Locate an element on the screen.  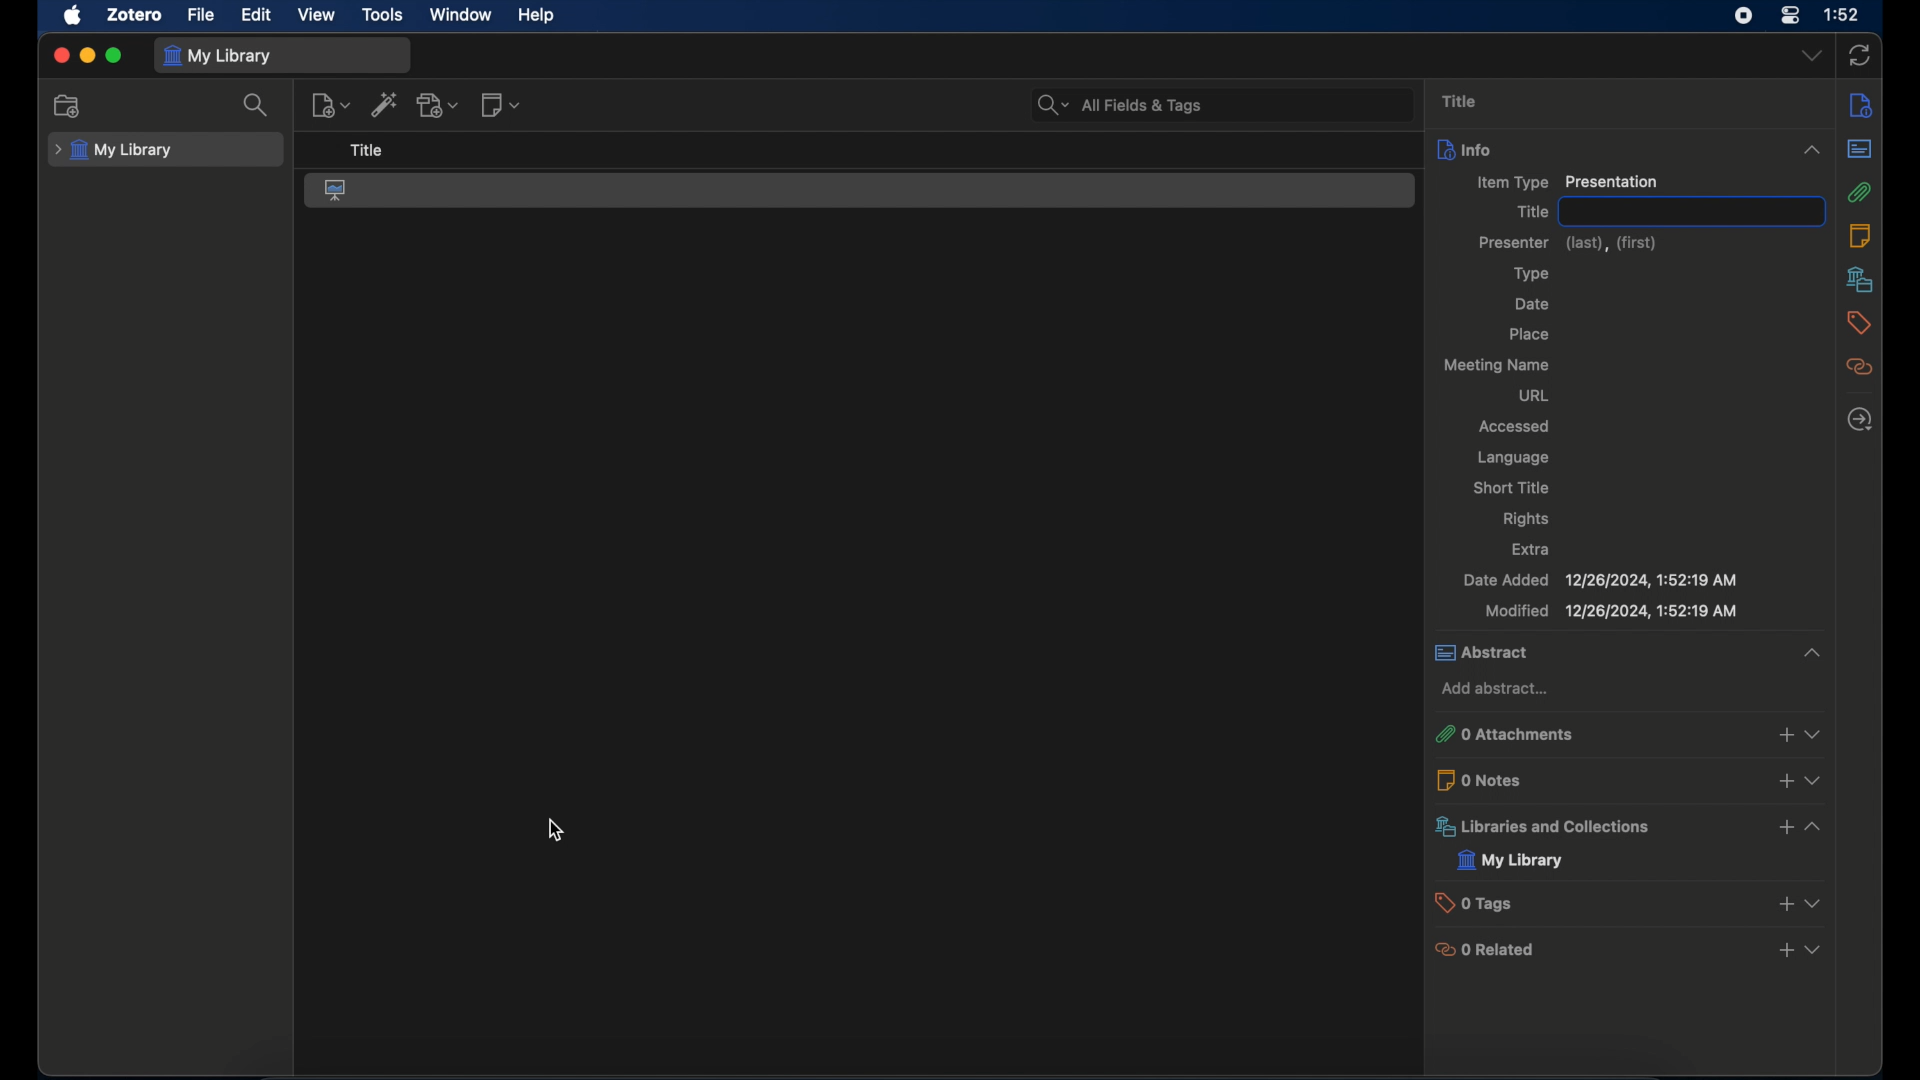
add abstract is located at coordinates (1498, 688).